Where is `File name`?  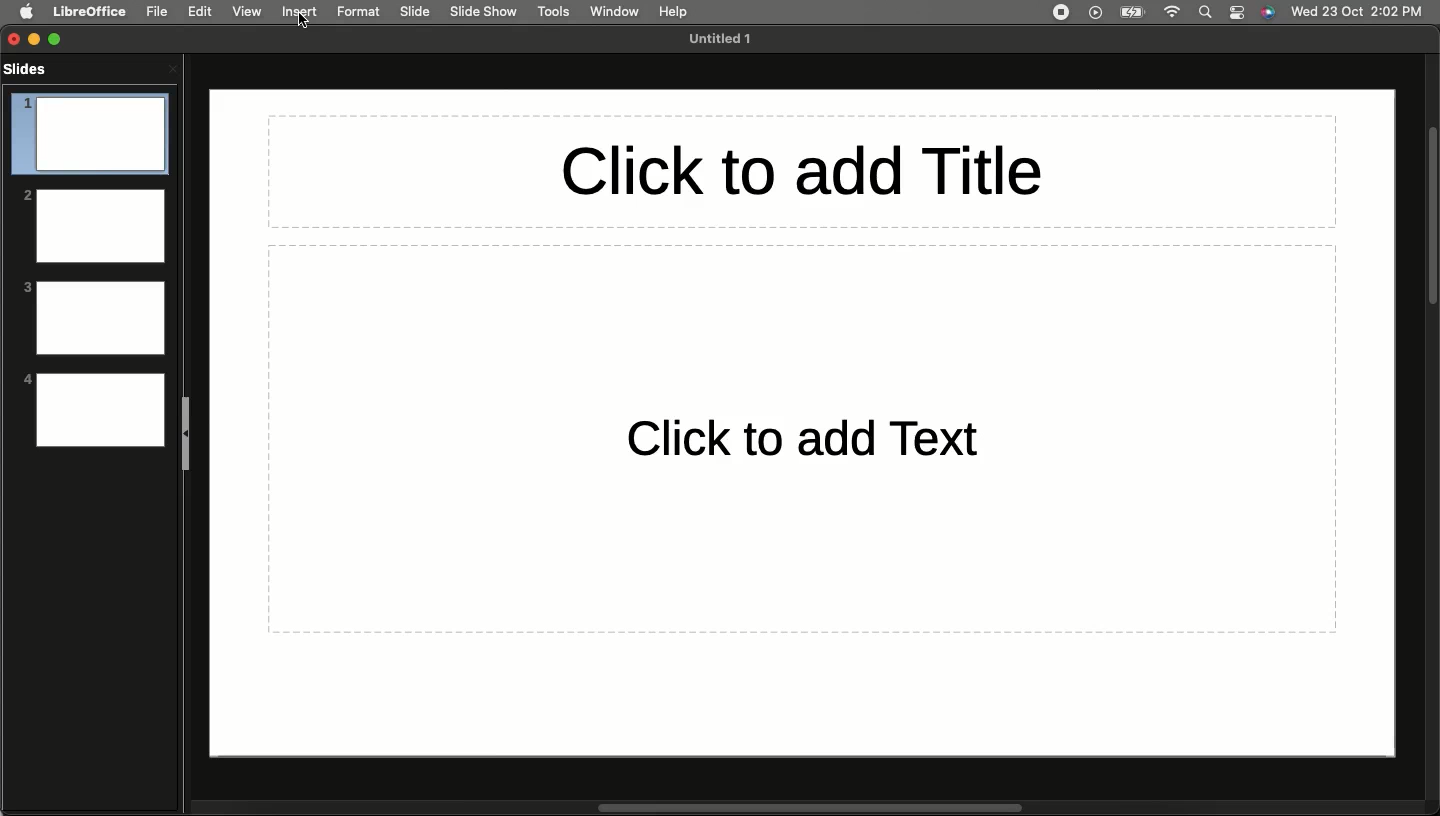 File name is located at coordinates (725, 39).